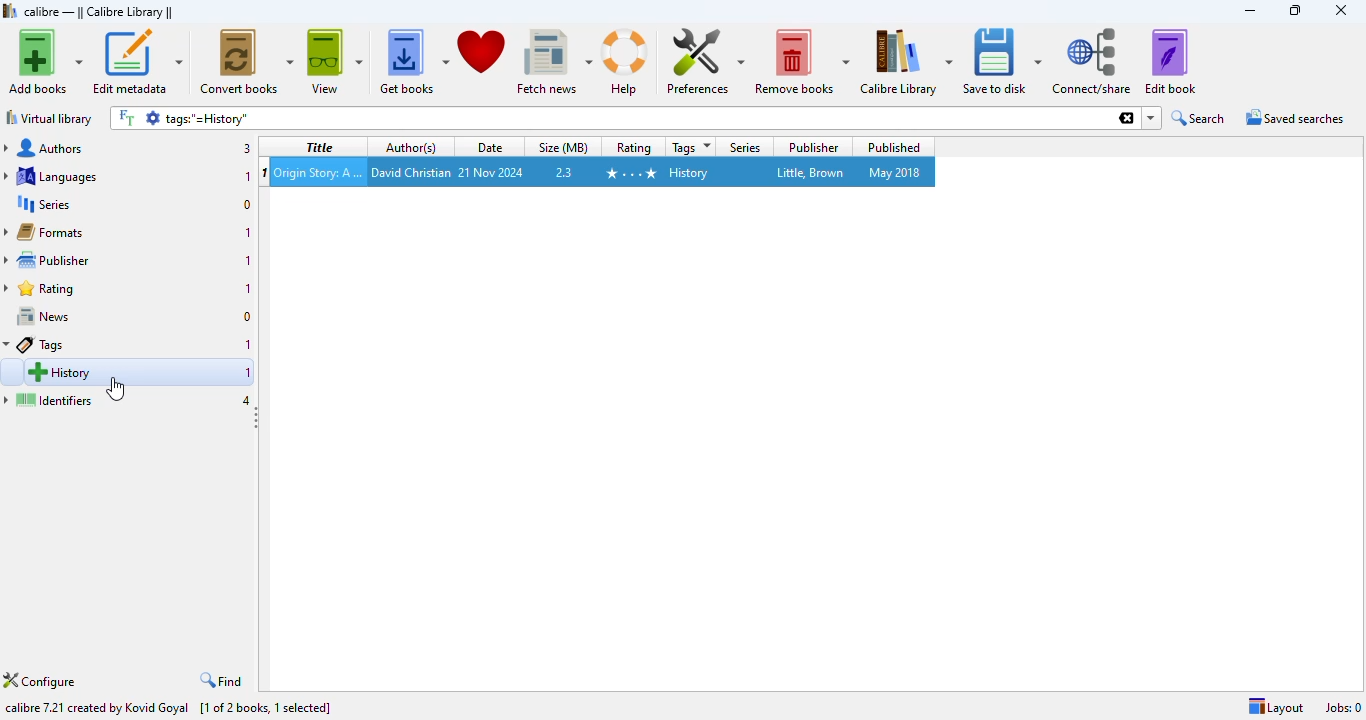 This screenshot has height=720, width=1366. I want to click on find, so click(222, 680).